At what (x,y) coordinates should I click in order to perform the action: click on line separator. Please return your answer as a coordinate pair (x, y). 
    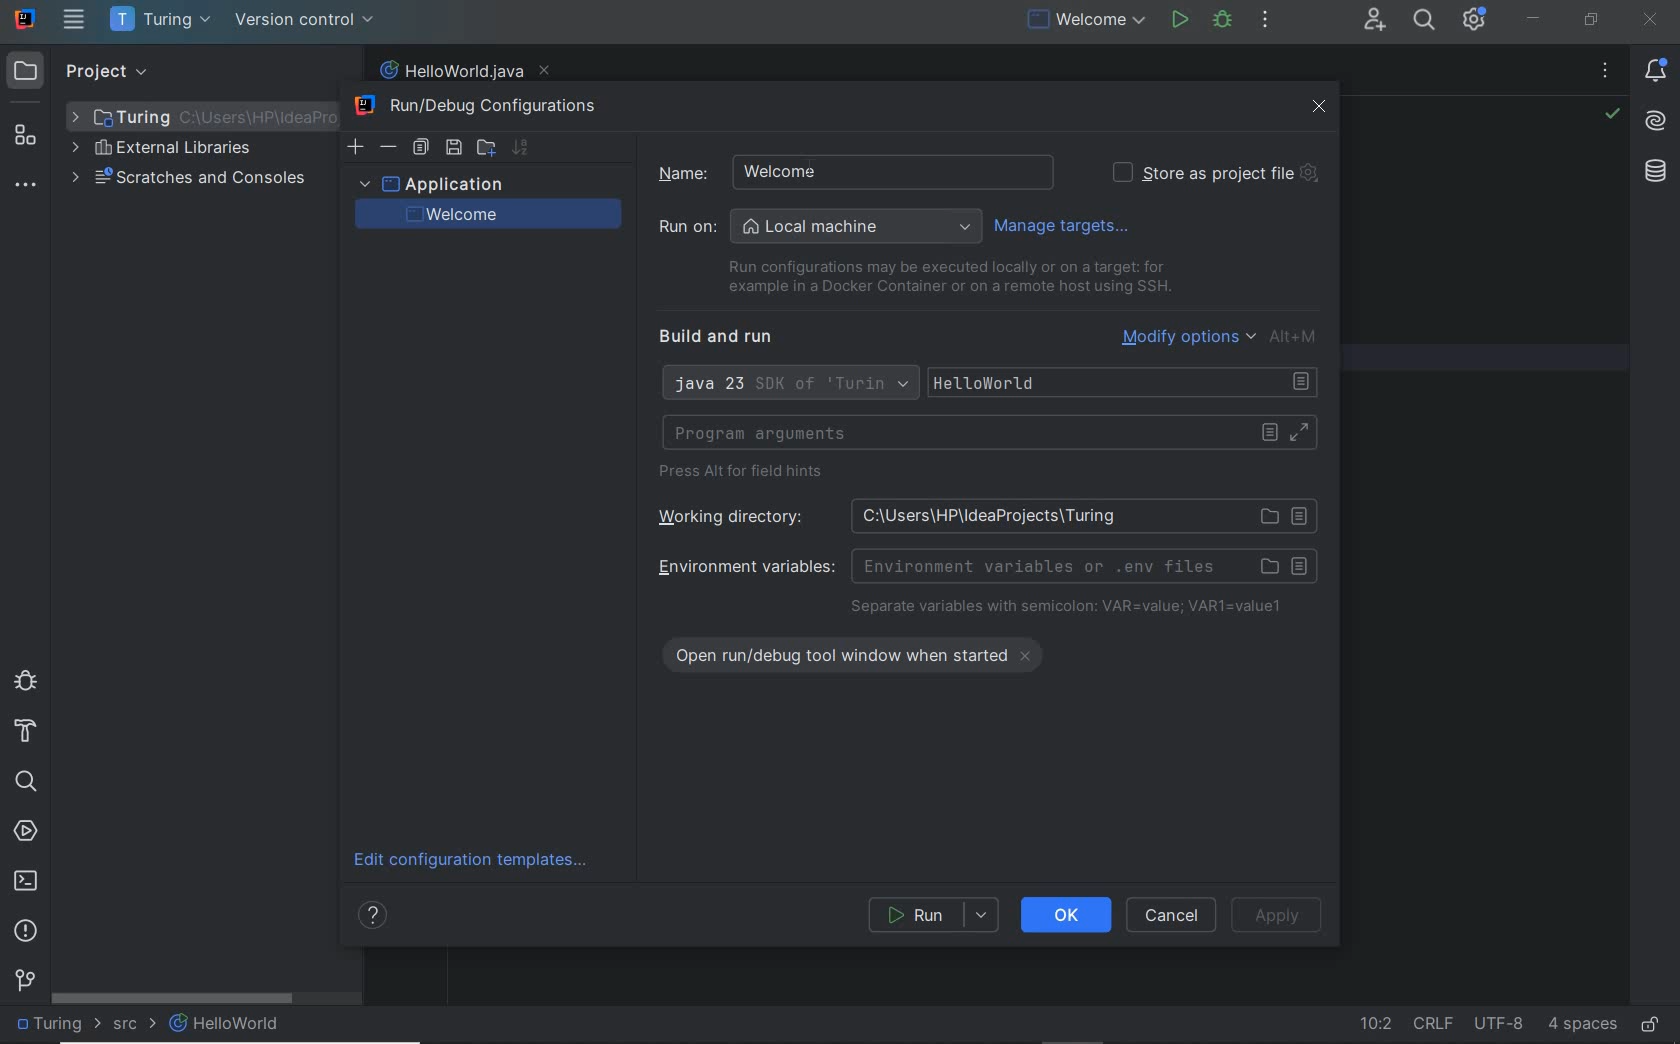
    Looking at the image, I should click on (1433, 1023).